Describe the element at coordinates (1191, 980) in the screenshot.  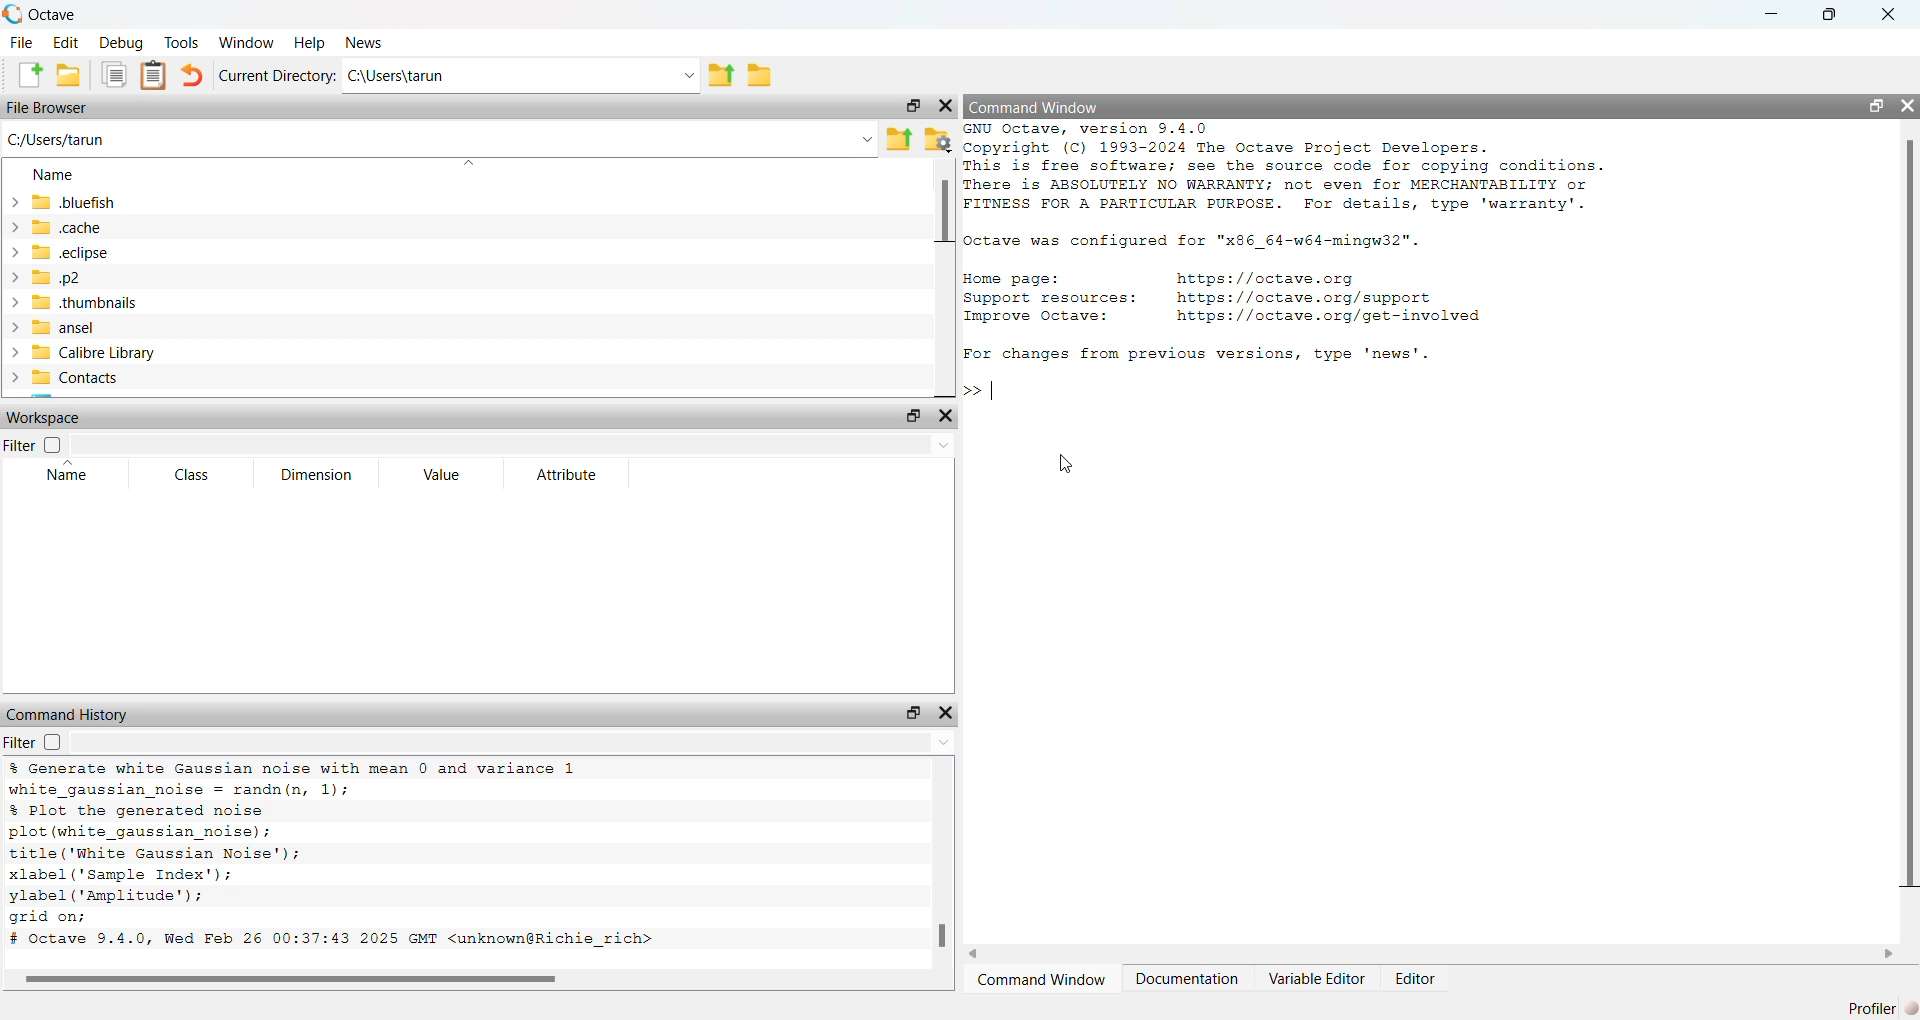
I see `Documentation ` at that location.